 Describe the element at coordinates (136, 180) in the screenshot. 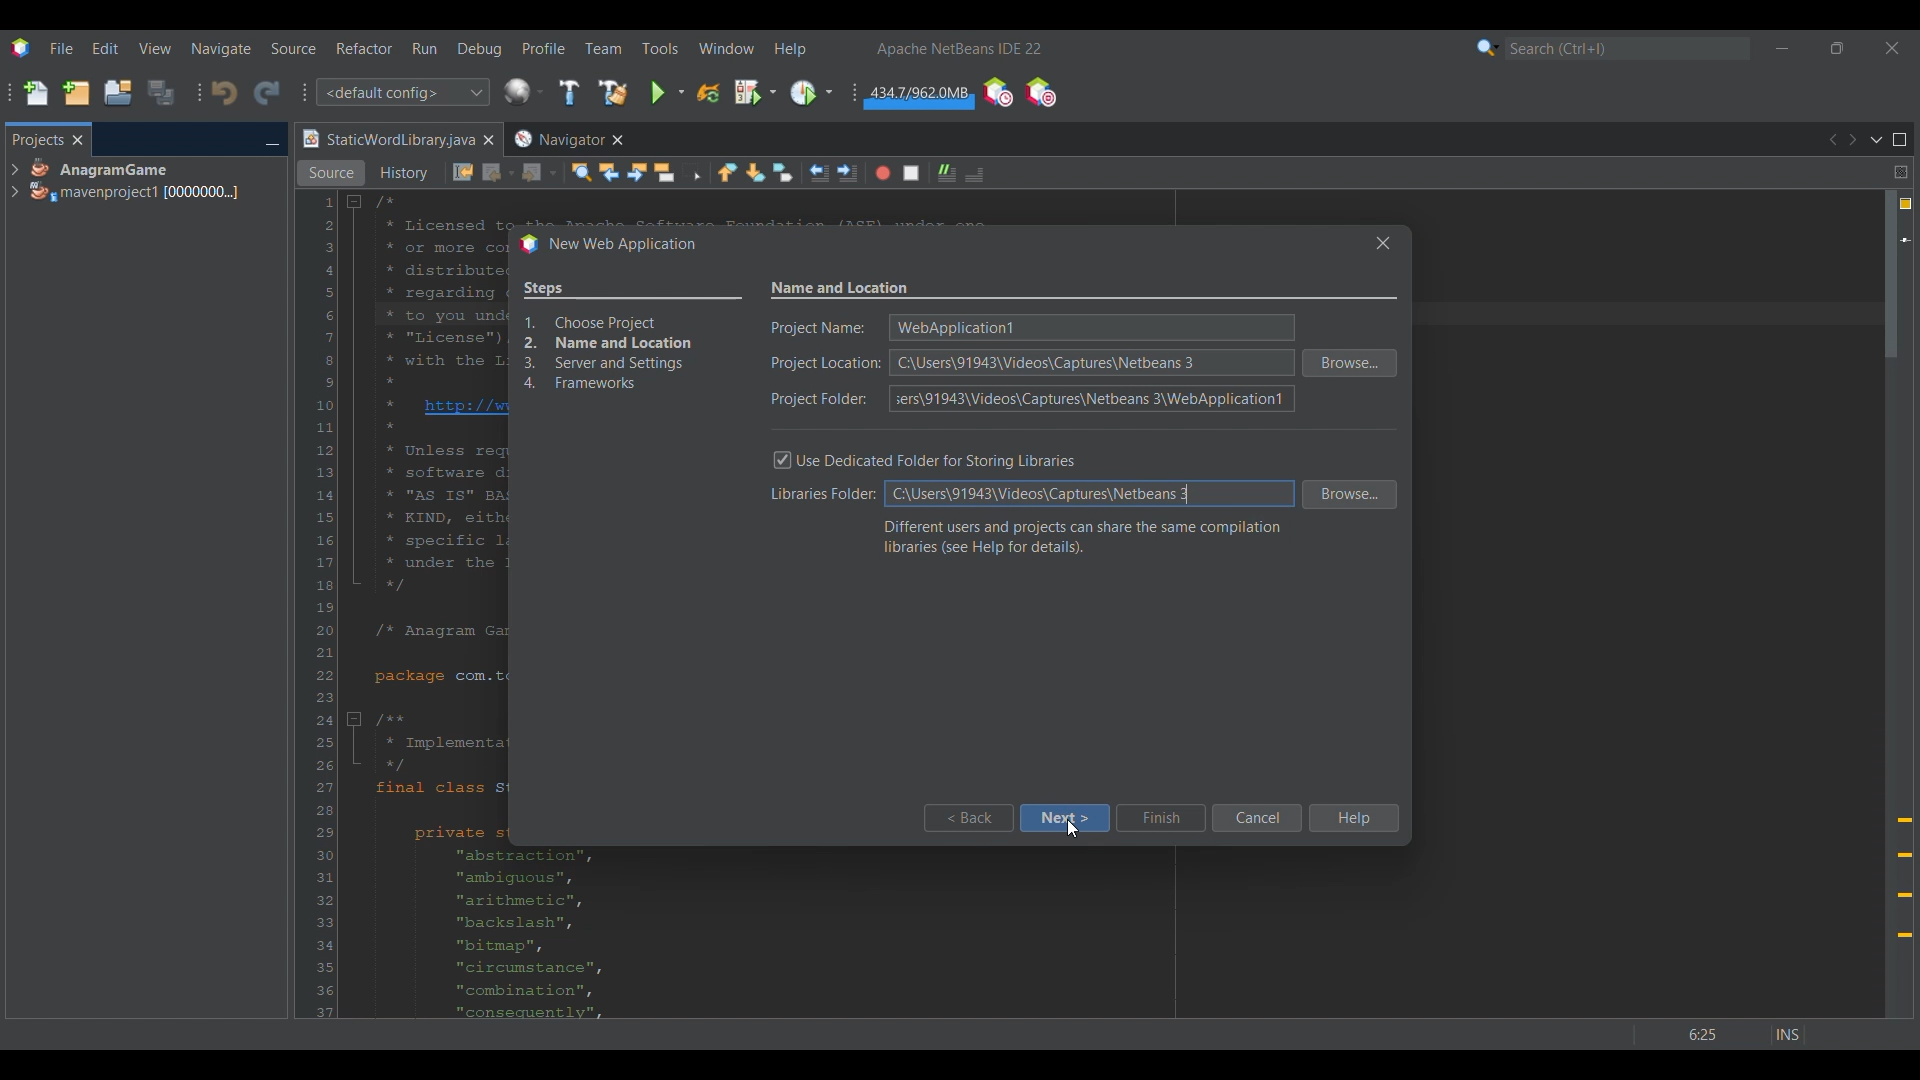

I see `Project options` at that location.